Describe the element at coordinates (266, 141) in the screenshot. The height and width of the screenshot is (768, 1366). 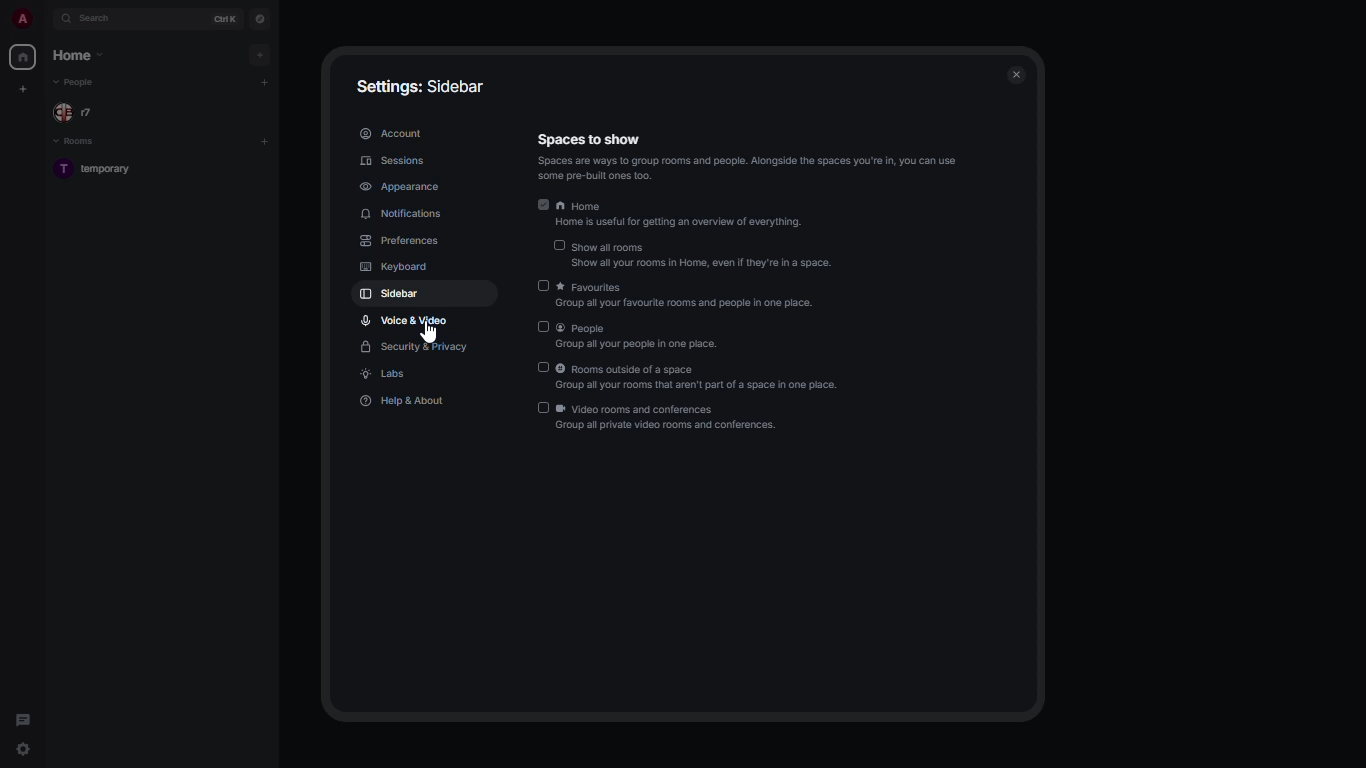
I see `add` at that location.